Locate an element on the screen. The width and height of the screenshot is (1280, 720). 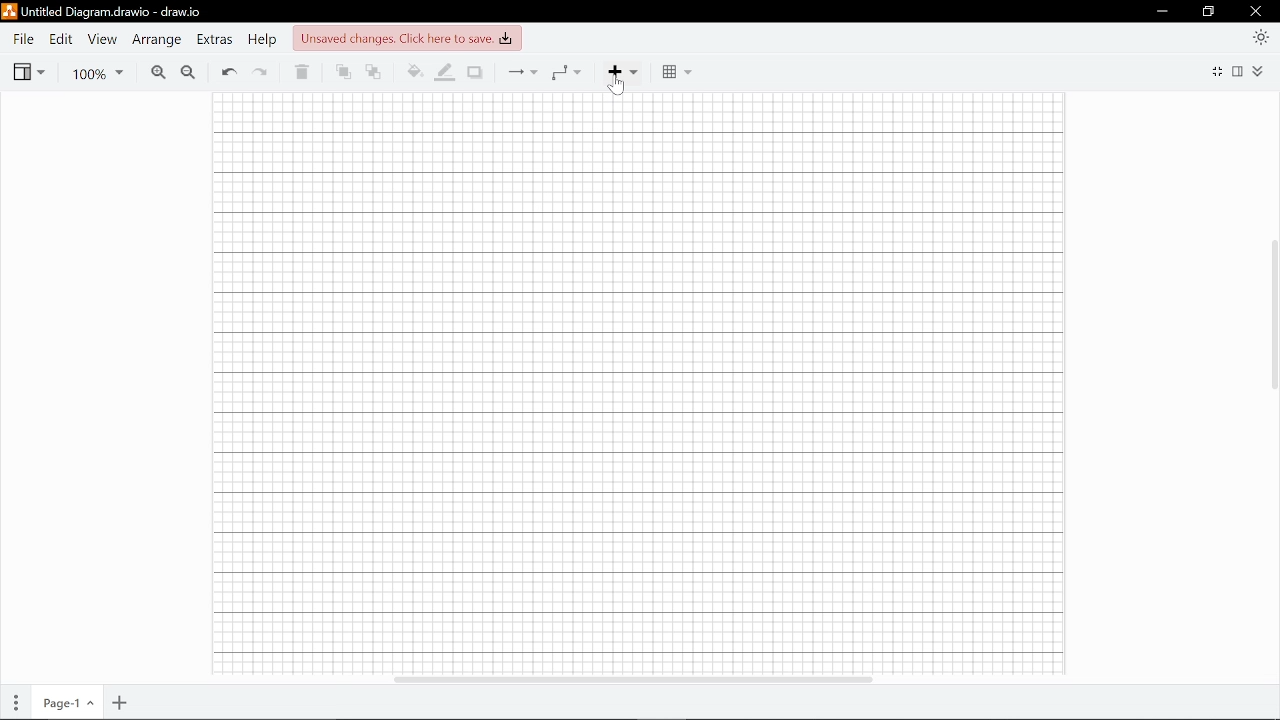
To back is located at coordinates (376, 71).